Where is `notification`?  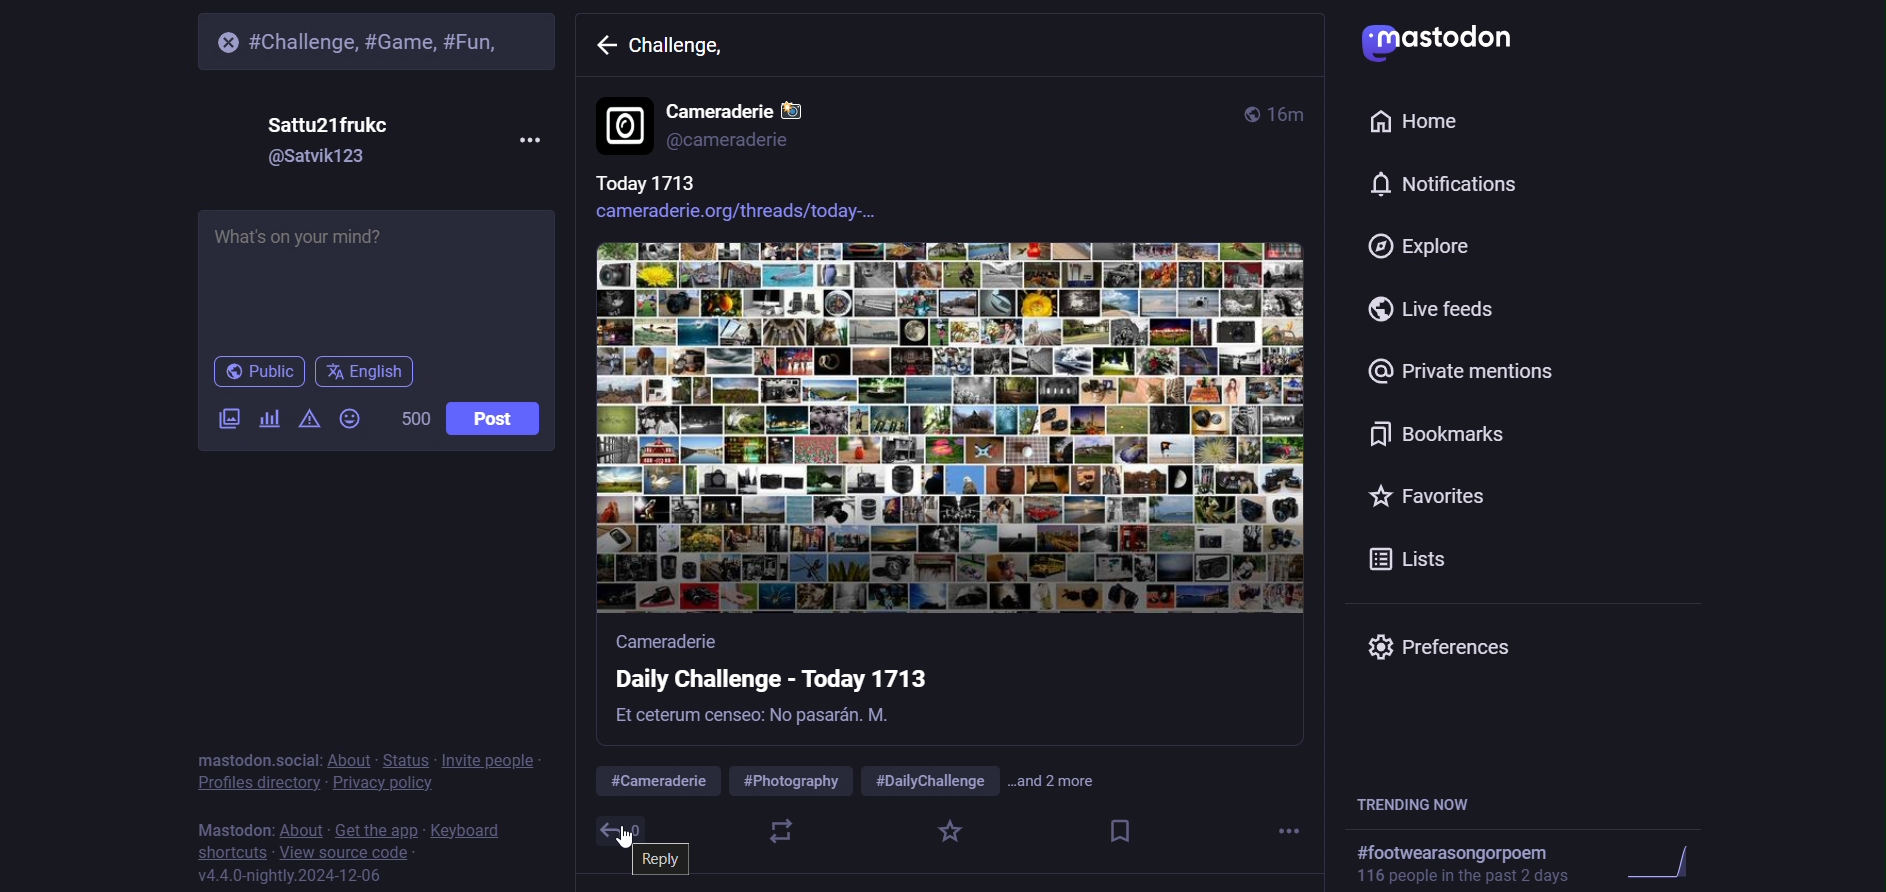
notification is located at coordinates (1438, 185).